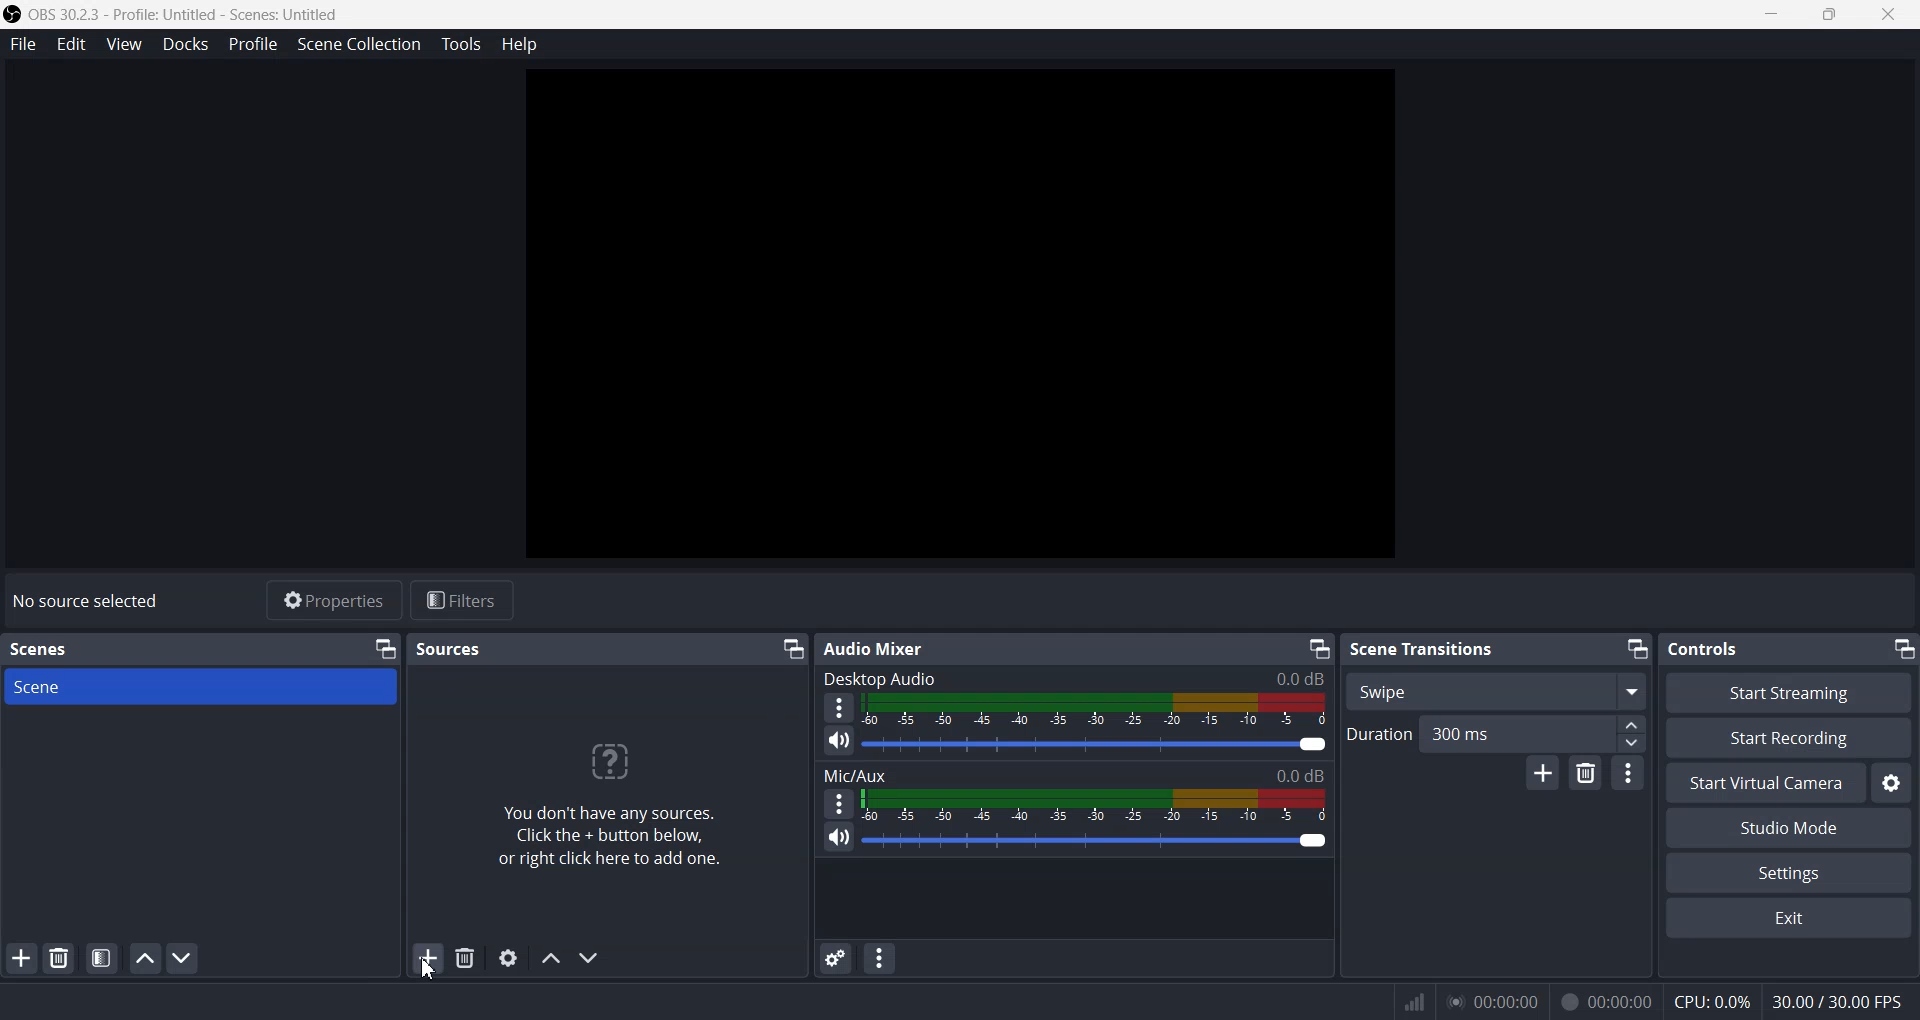  I want to click on Settings, so click(1892, 783).